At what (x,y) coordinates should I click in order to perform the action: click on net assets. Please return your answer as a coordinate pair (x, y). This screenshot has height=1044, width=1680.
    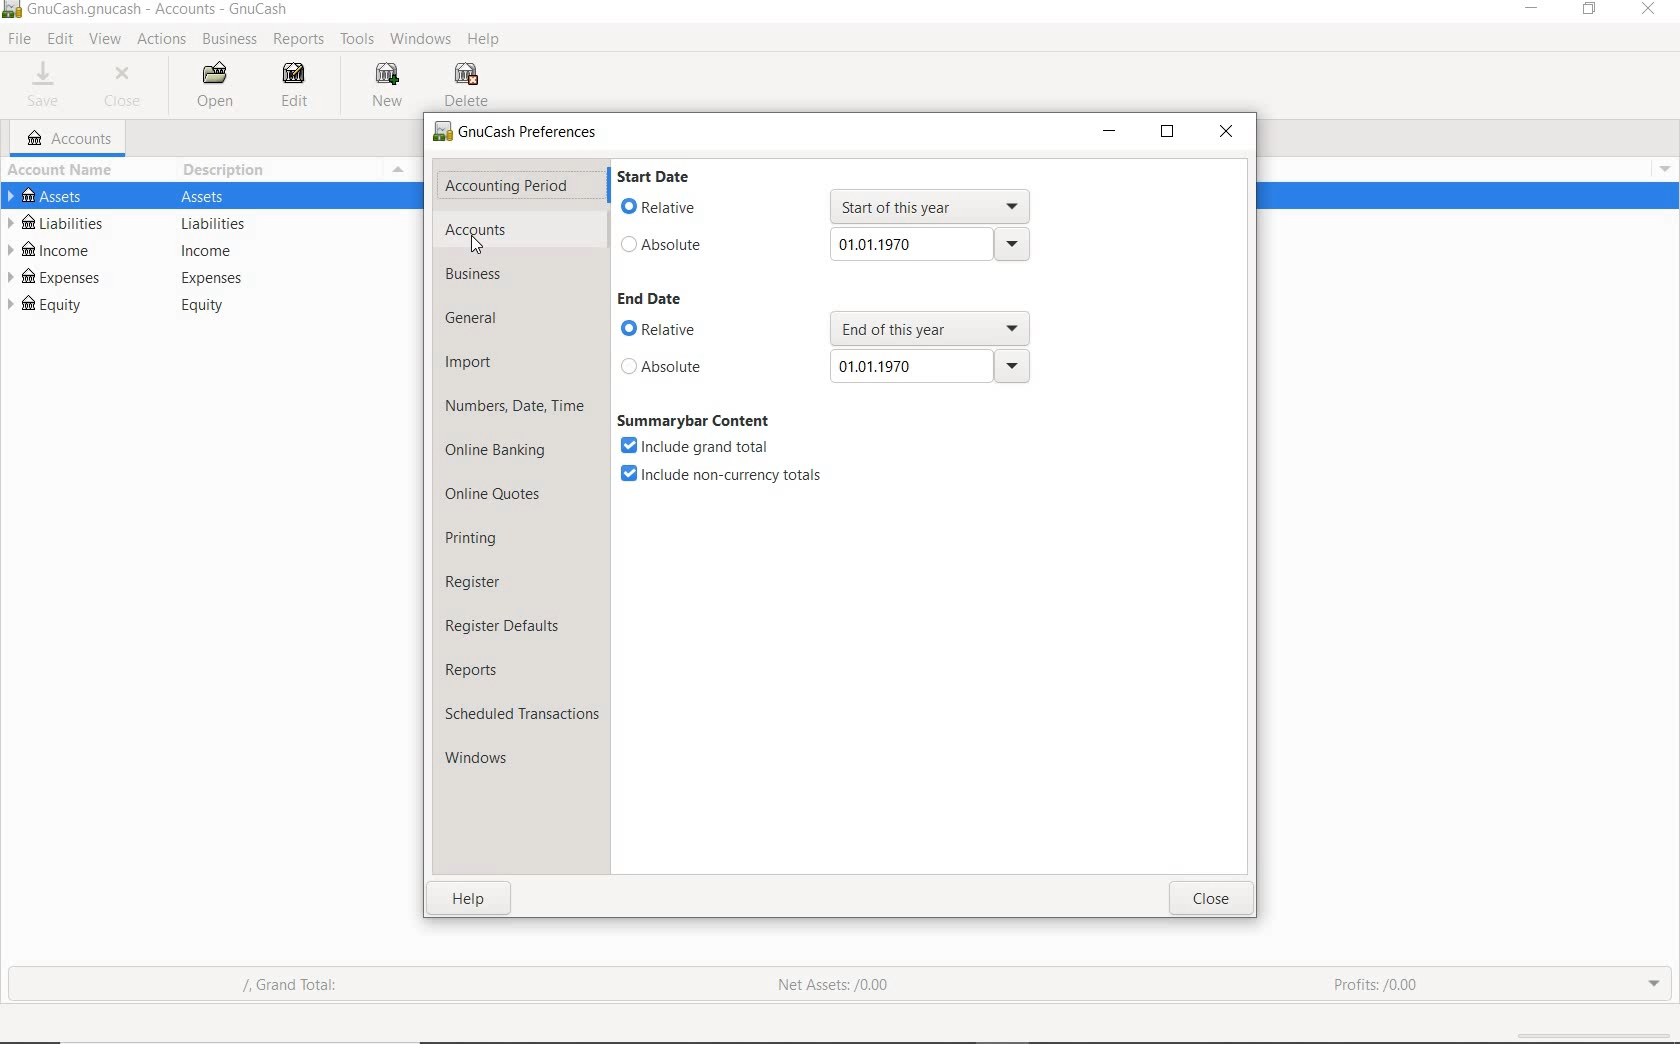
    Looking at the image, I should click on (830, 984).